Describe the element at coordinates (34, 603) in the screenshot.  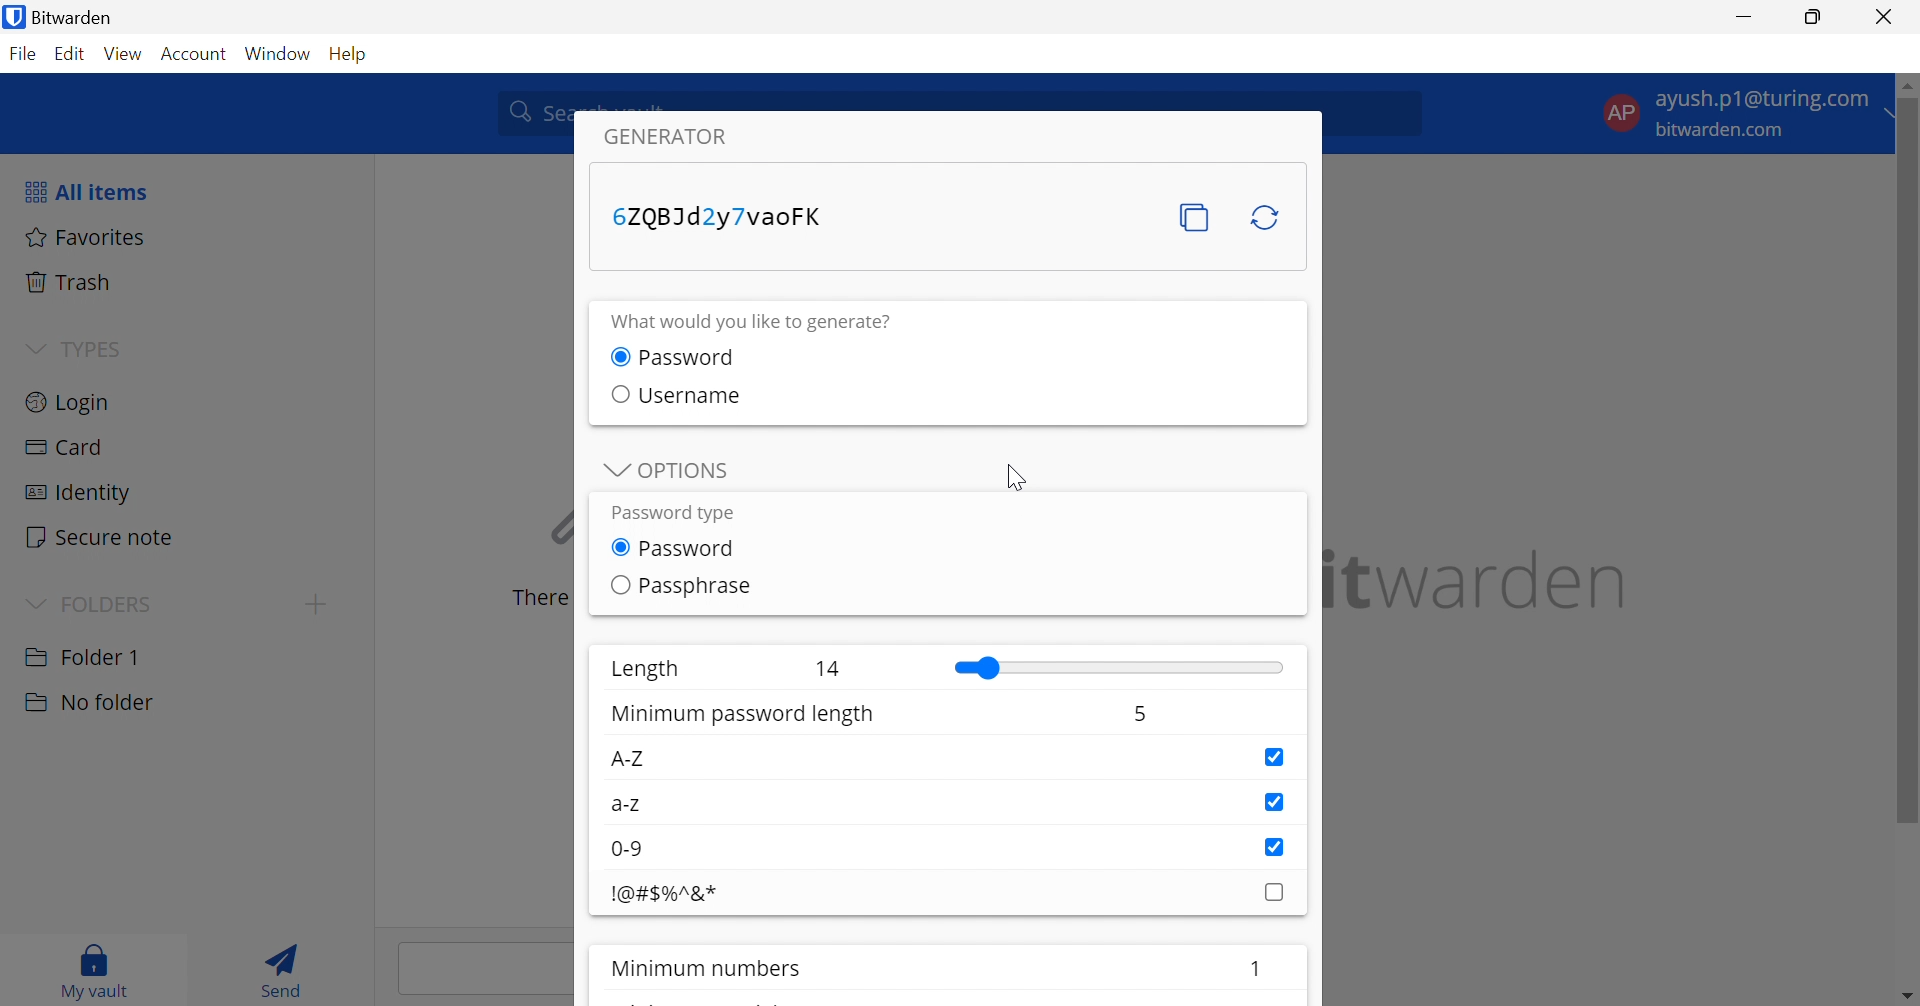
I see `Drop Down` at that location.